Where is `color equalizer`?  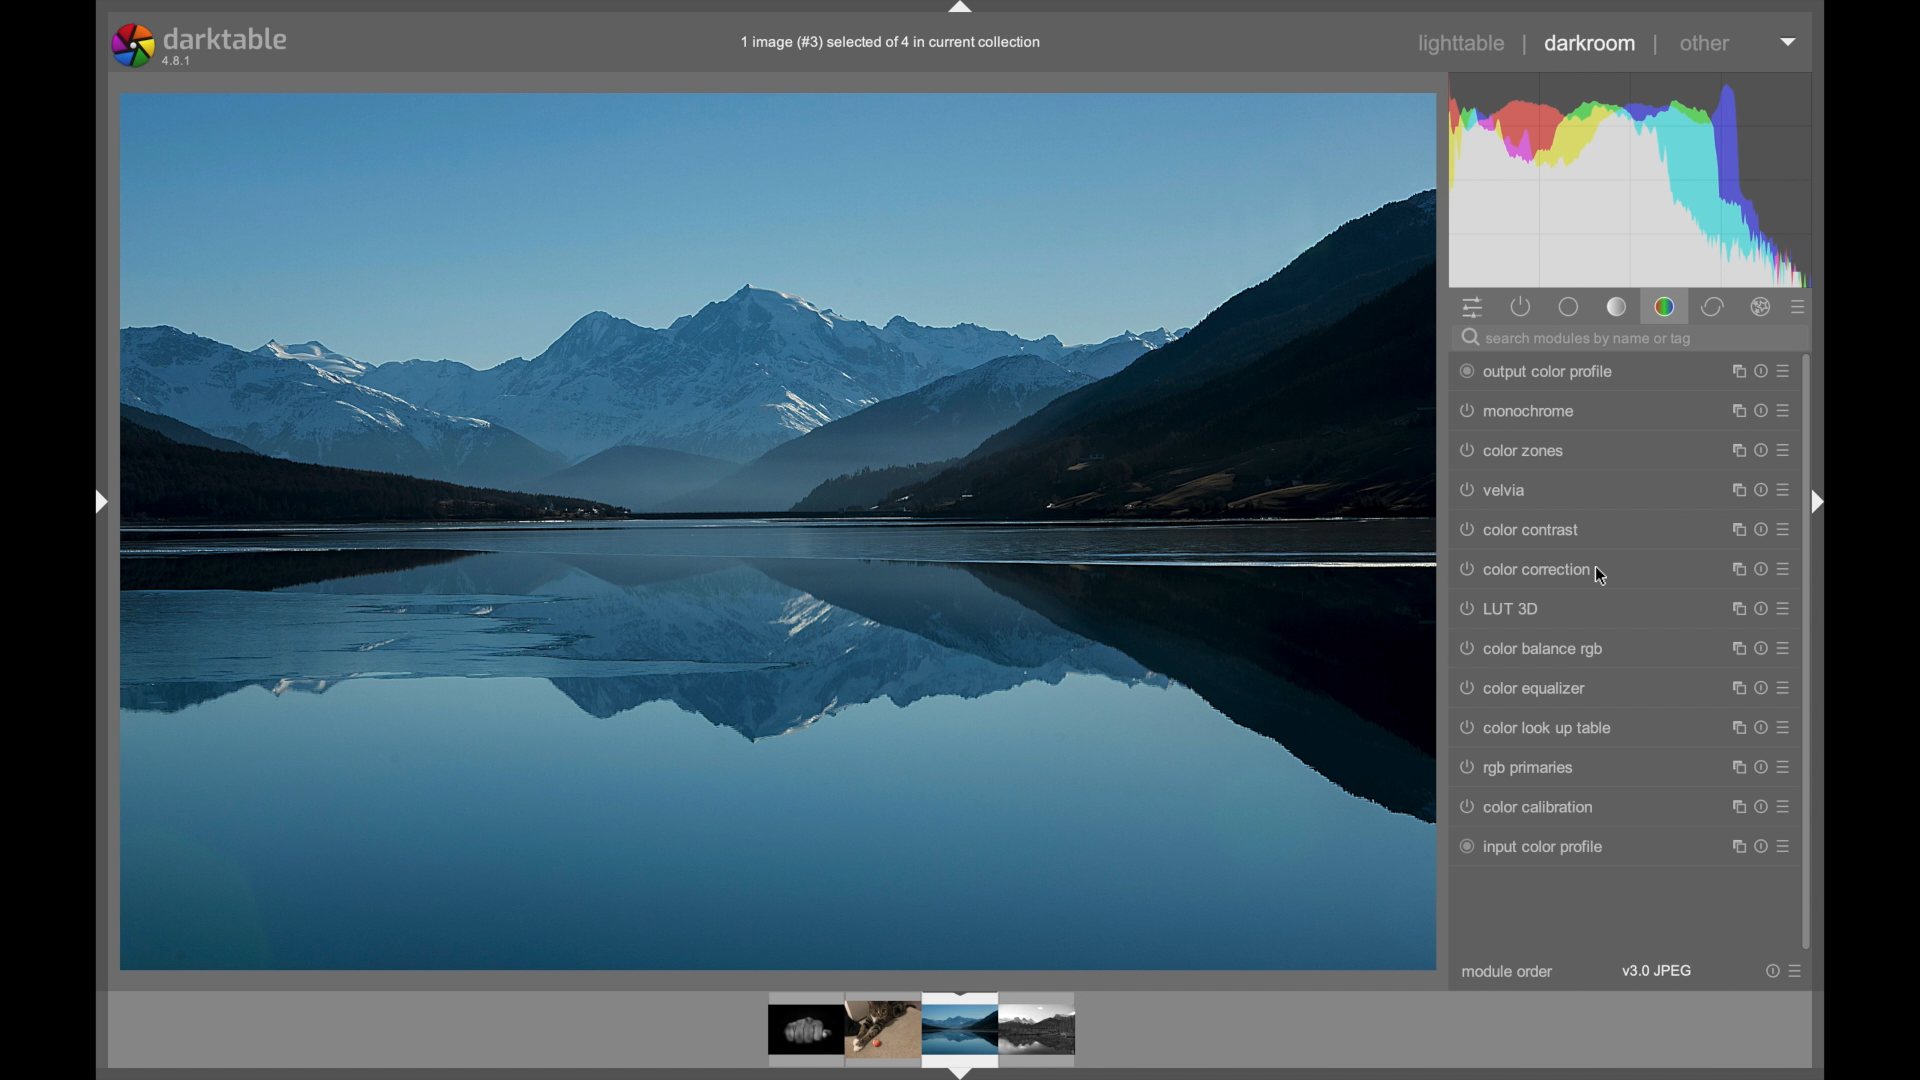 color equalizer is located at coordinates (1524, 688).